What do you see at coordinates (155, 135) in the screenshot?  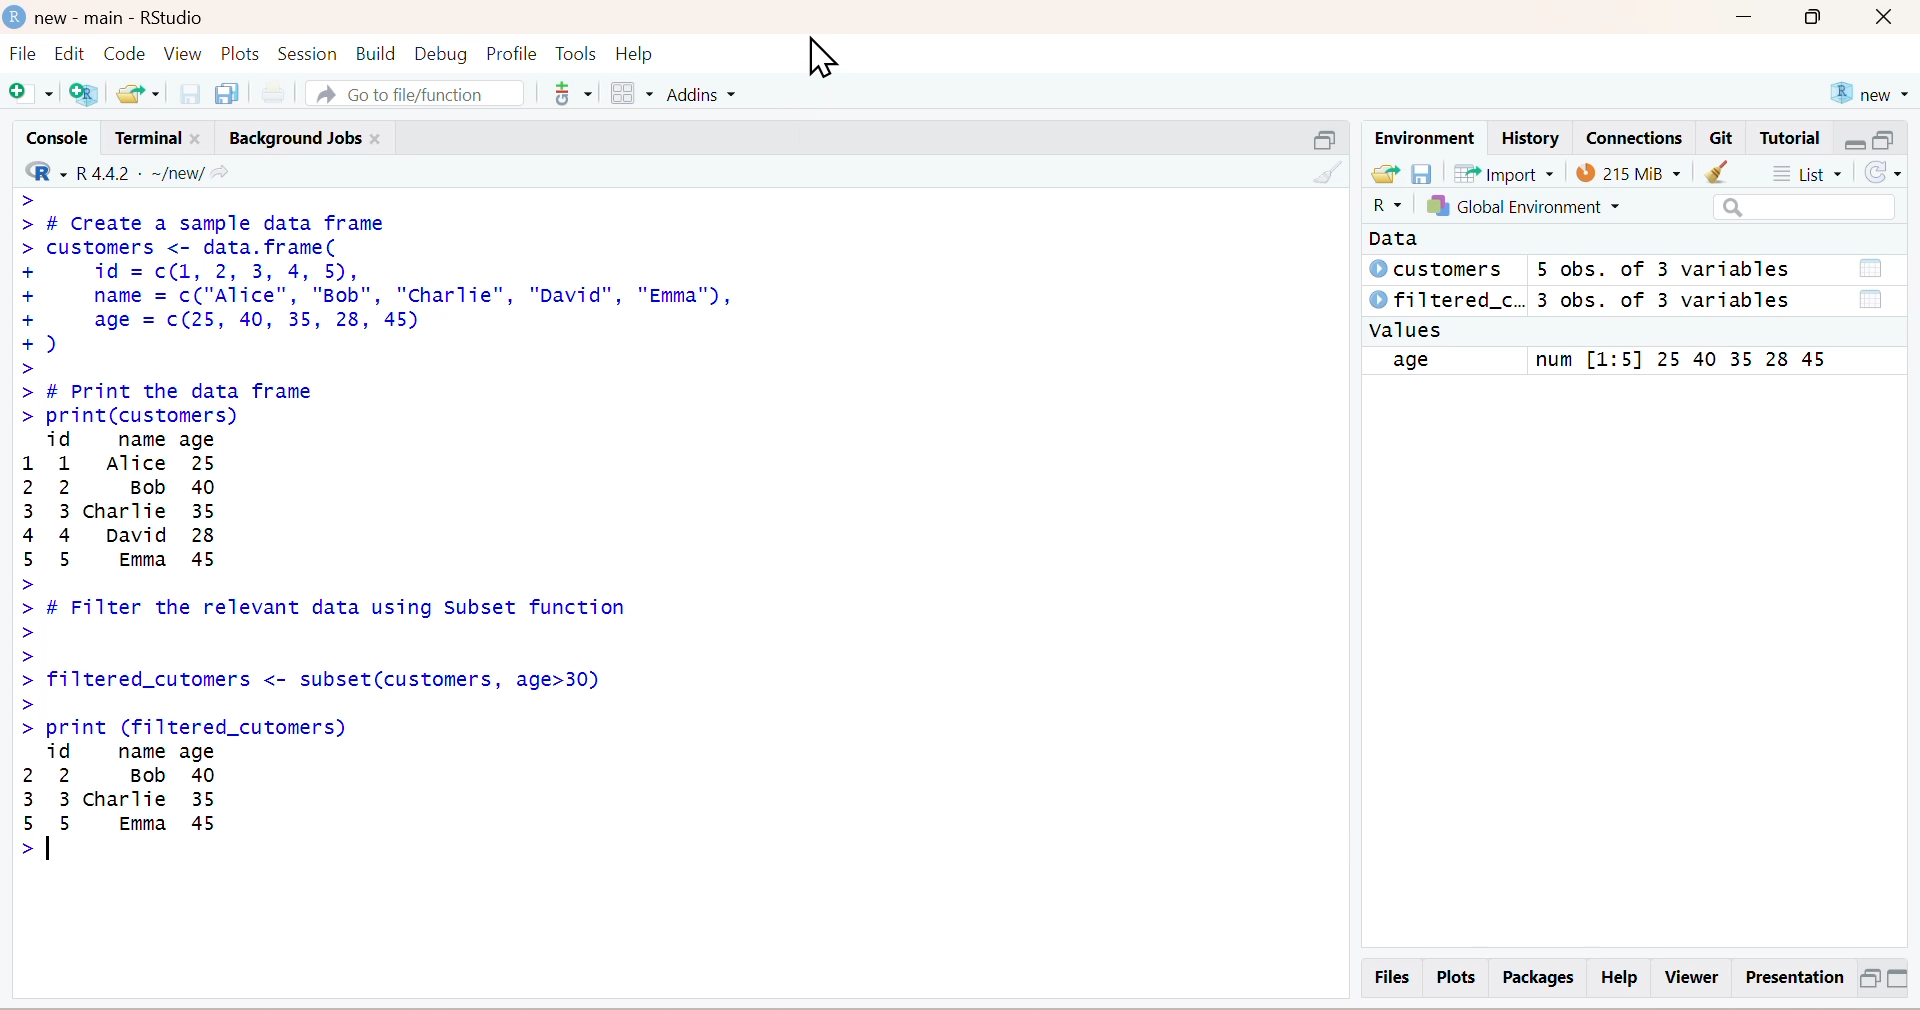 I see `Terminal` at bounding box center [155, 135].